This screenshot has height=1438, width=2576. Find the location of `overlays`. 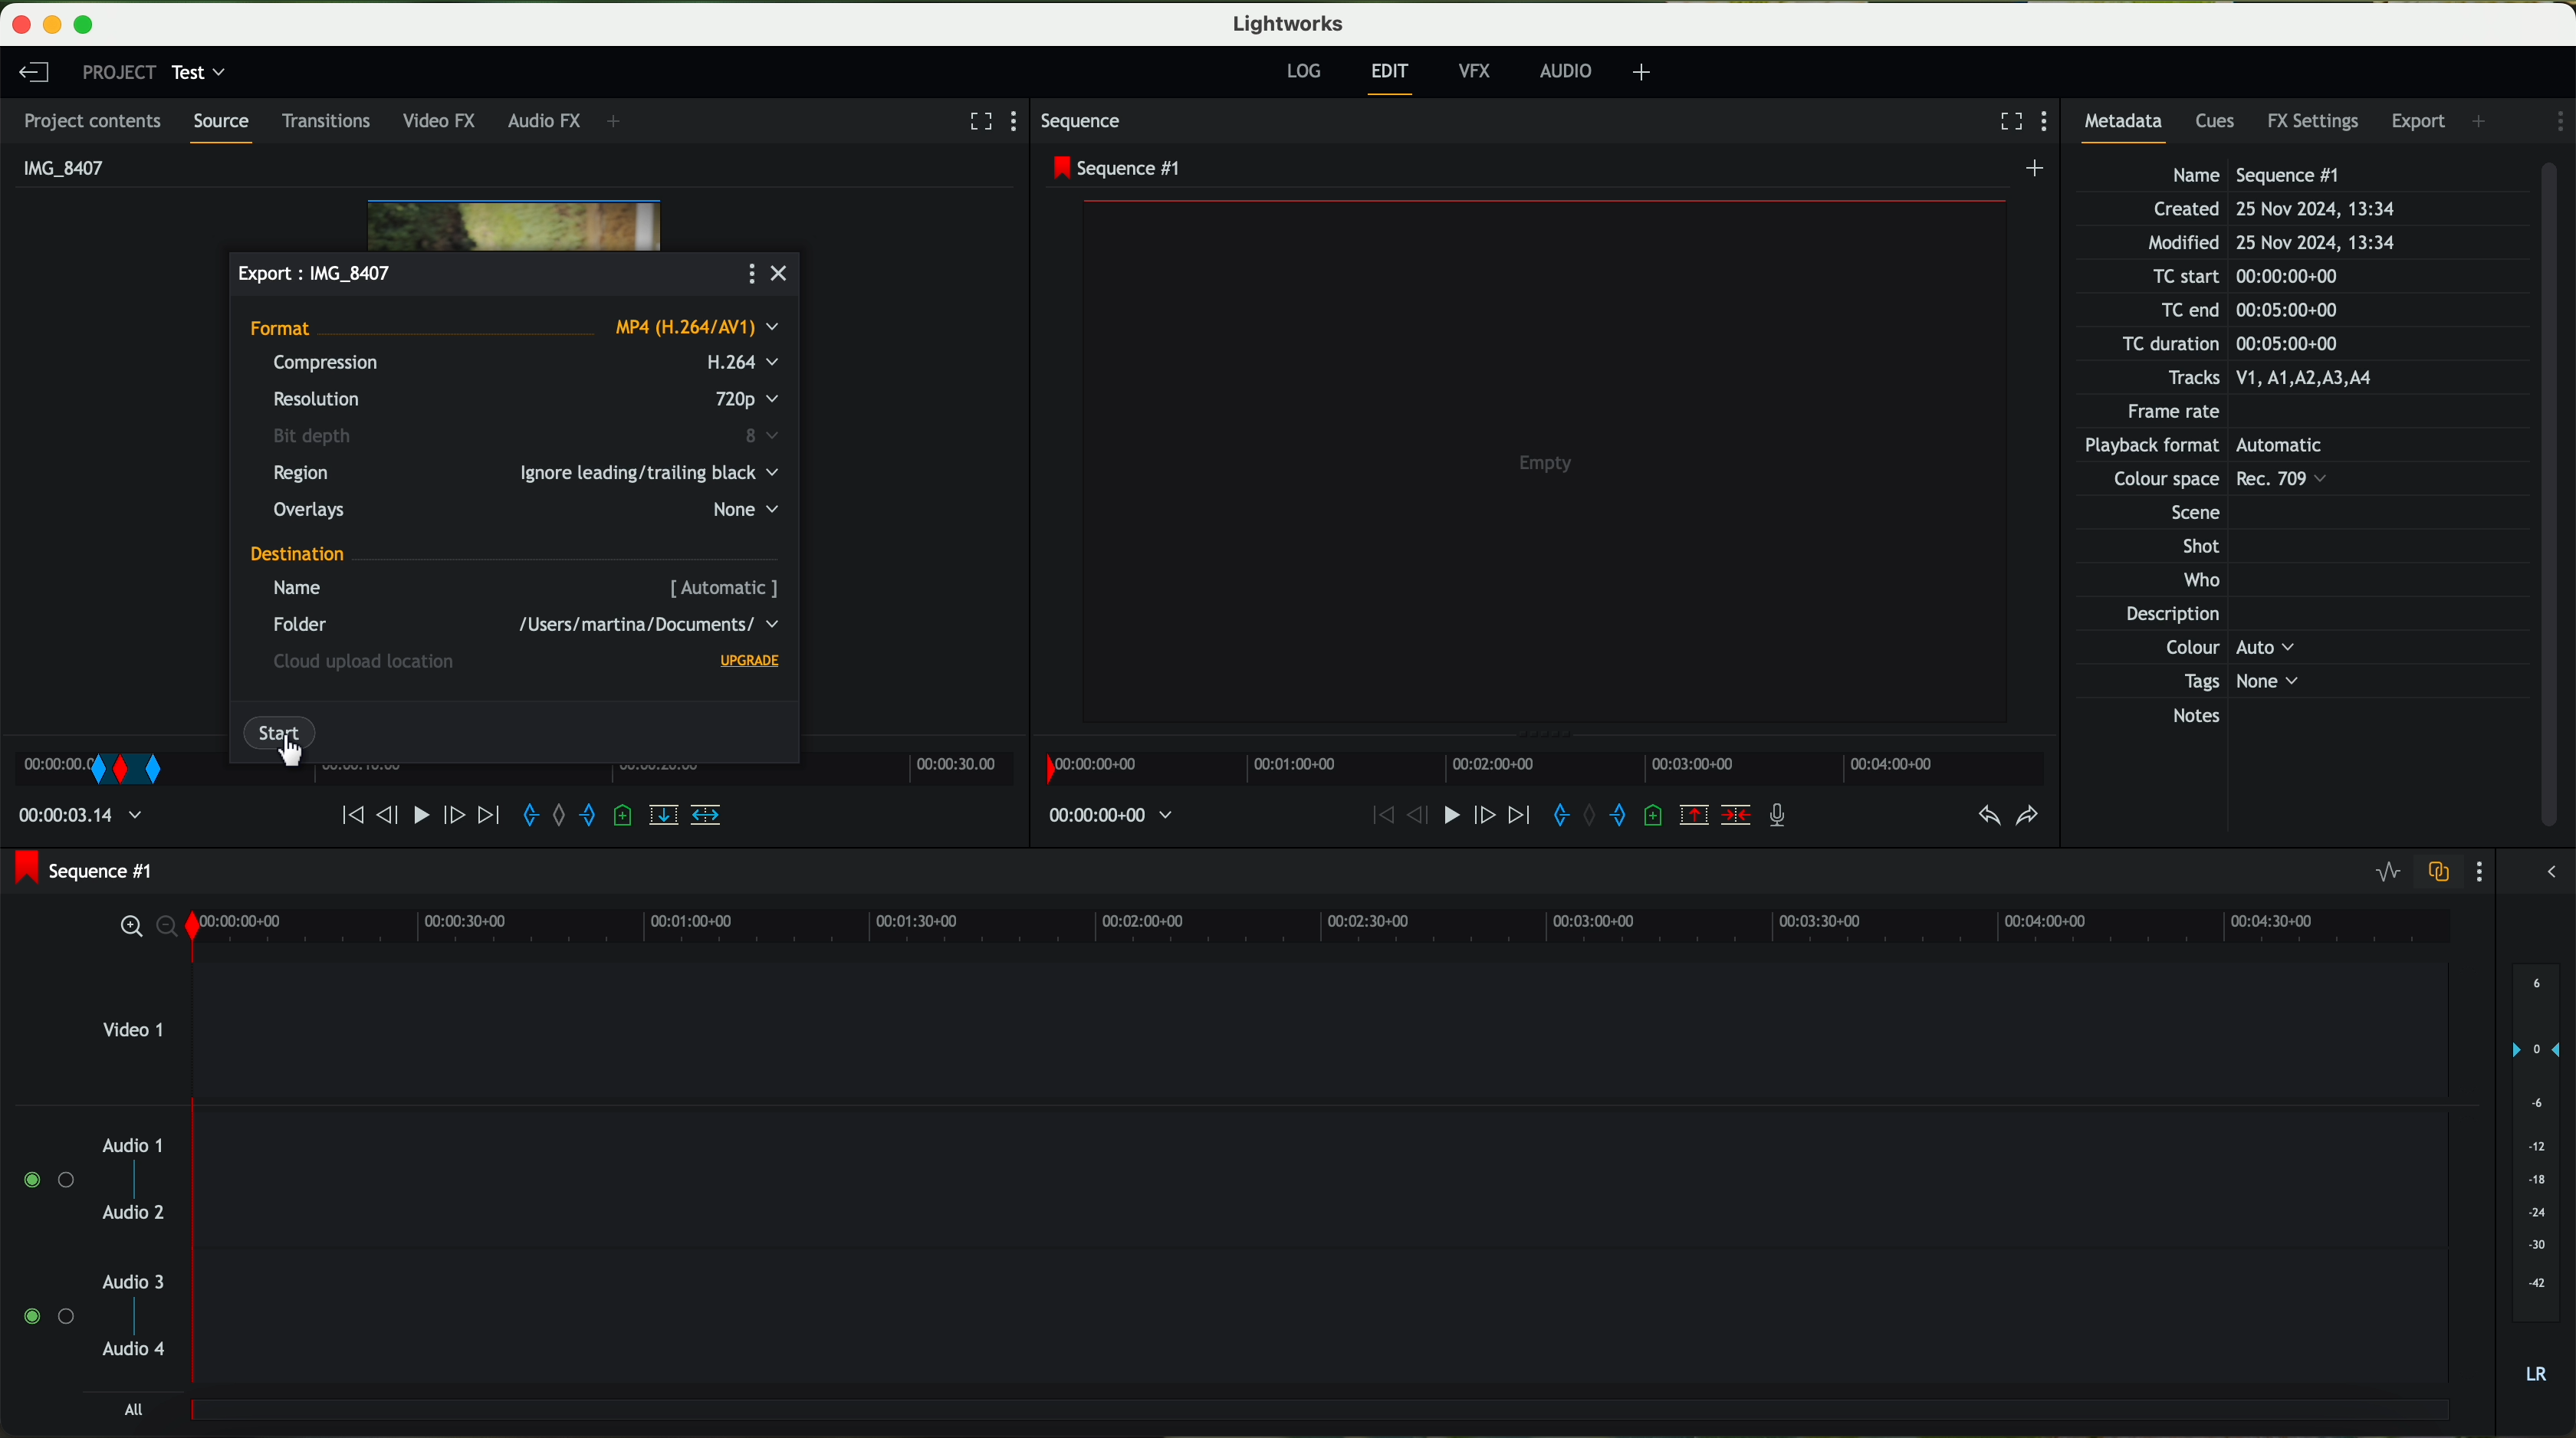

overlays is located at coordinates (522, 512).